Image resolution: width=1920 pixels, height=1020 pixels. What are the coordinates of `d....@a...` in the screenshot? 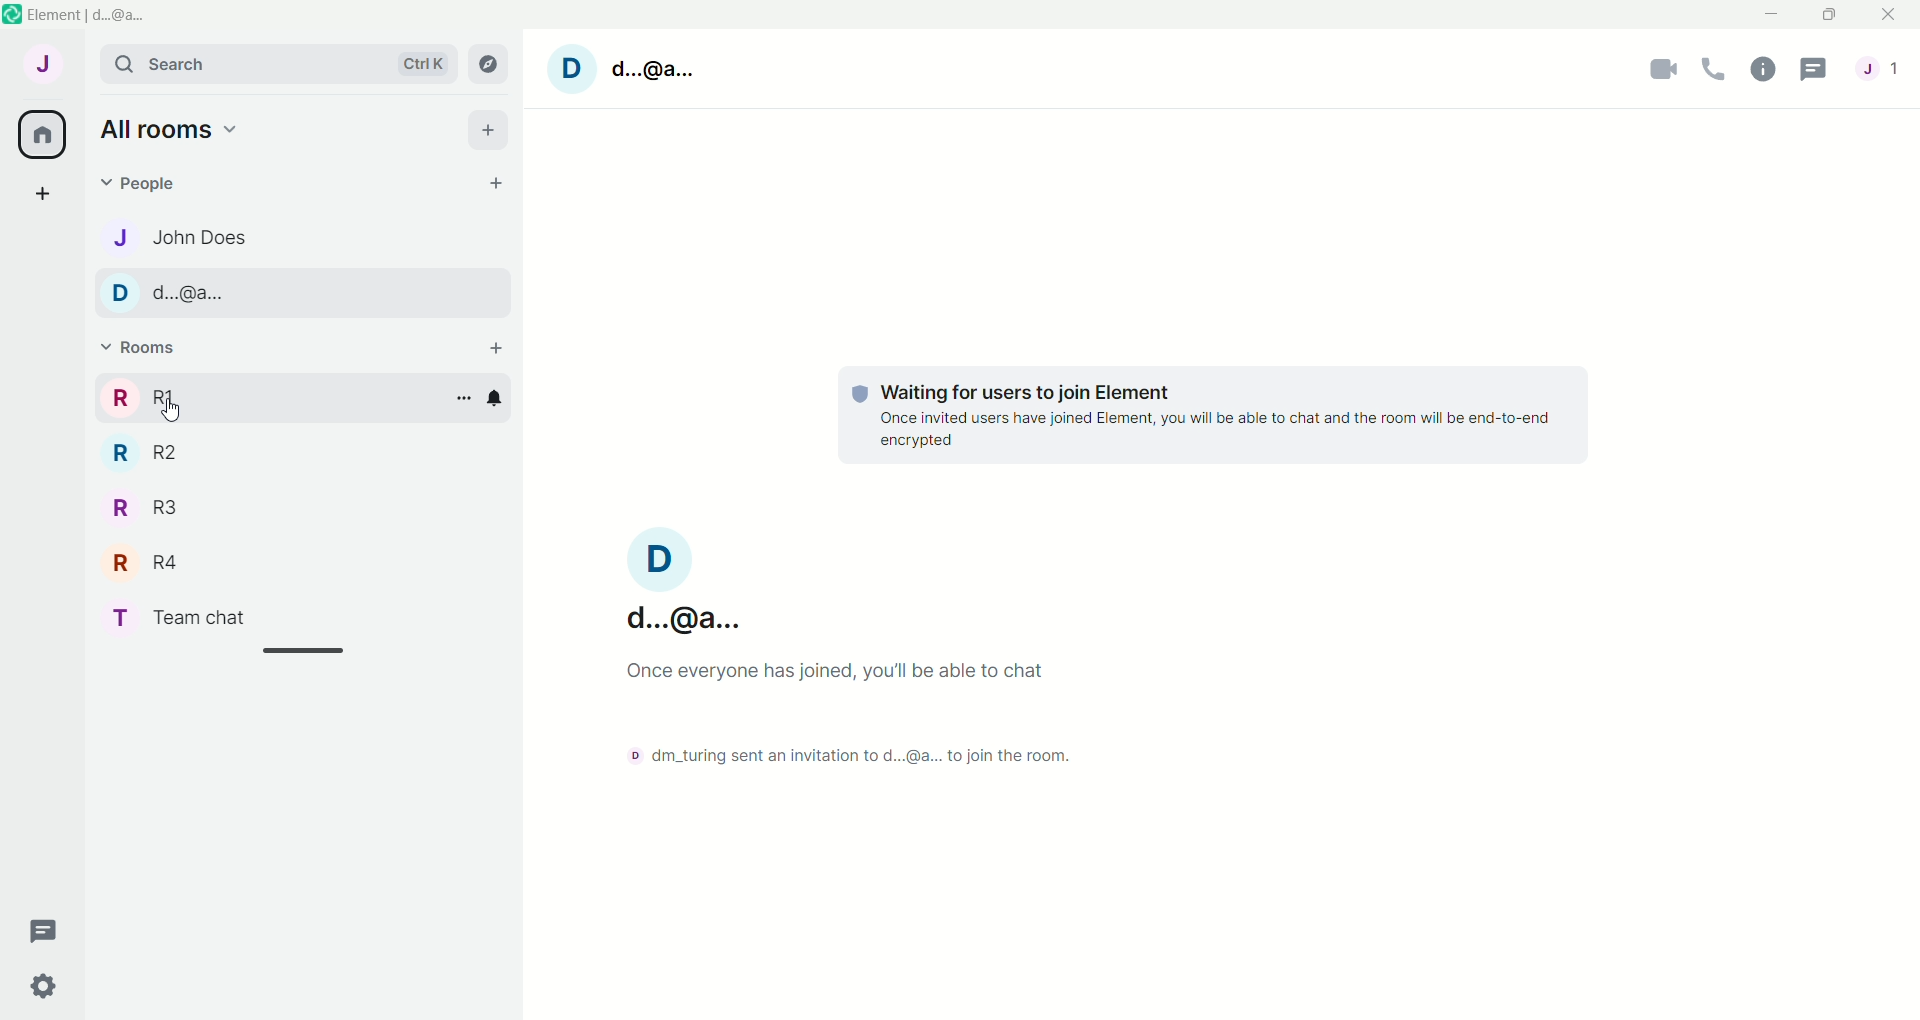 It's located at (679, 585).